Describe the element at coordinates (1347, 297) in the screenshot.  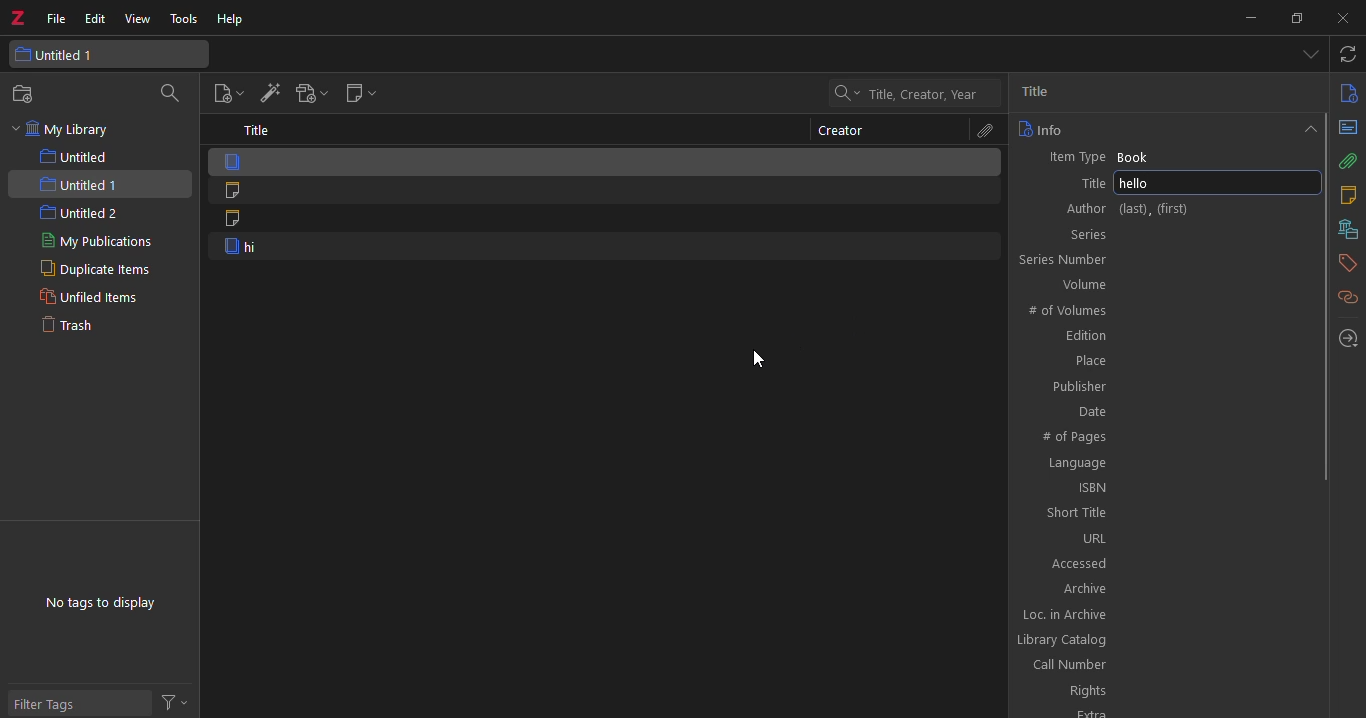
I see `related` at that location.